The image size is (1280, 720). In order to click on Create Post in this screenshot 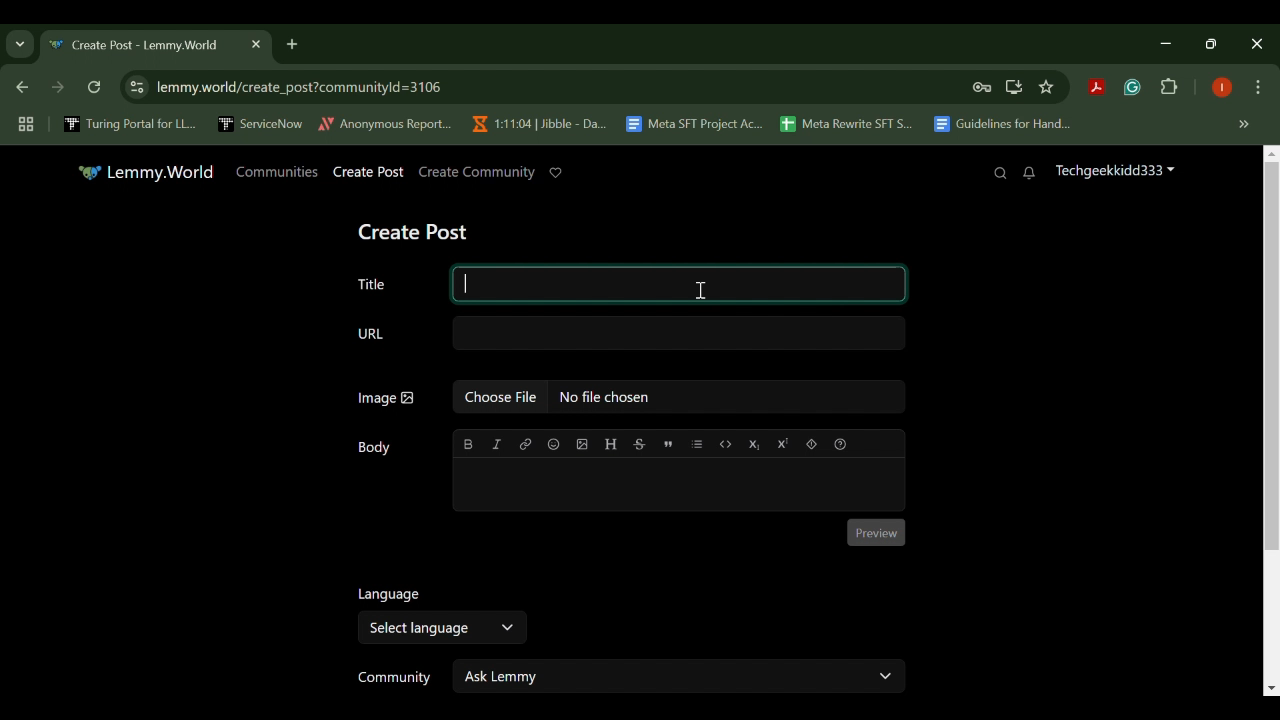, I will do `click(369, 173)`.